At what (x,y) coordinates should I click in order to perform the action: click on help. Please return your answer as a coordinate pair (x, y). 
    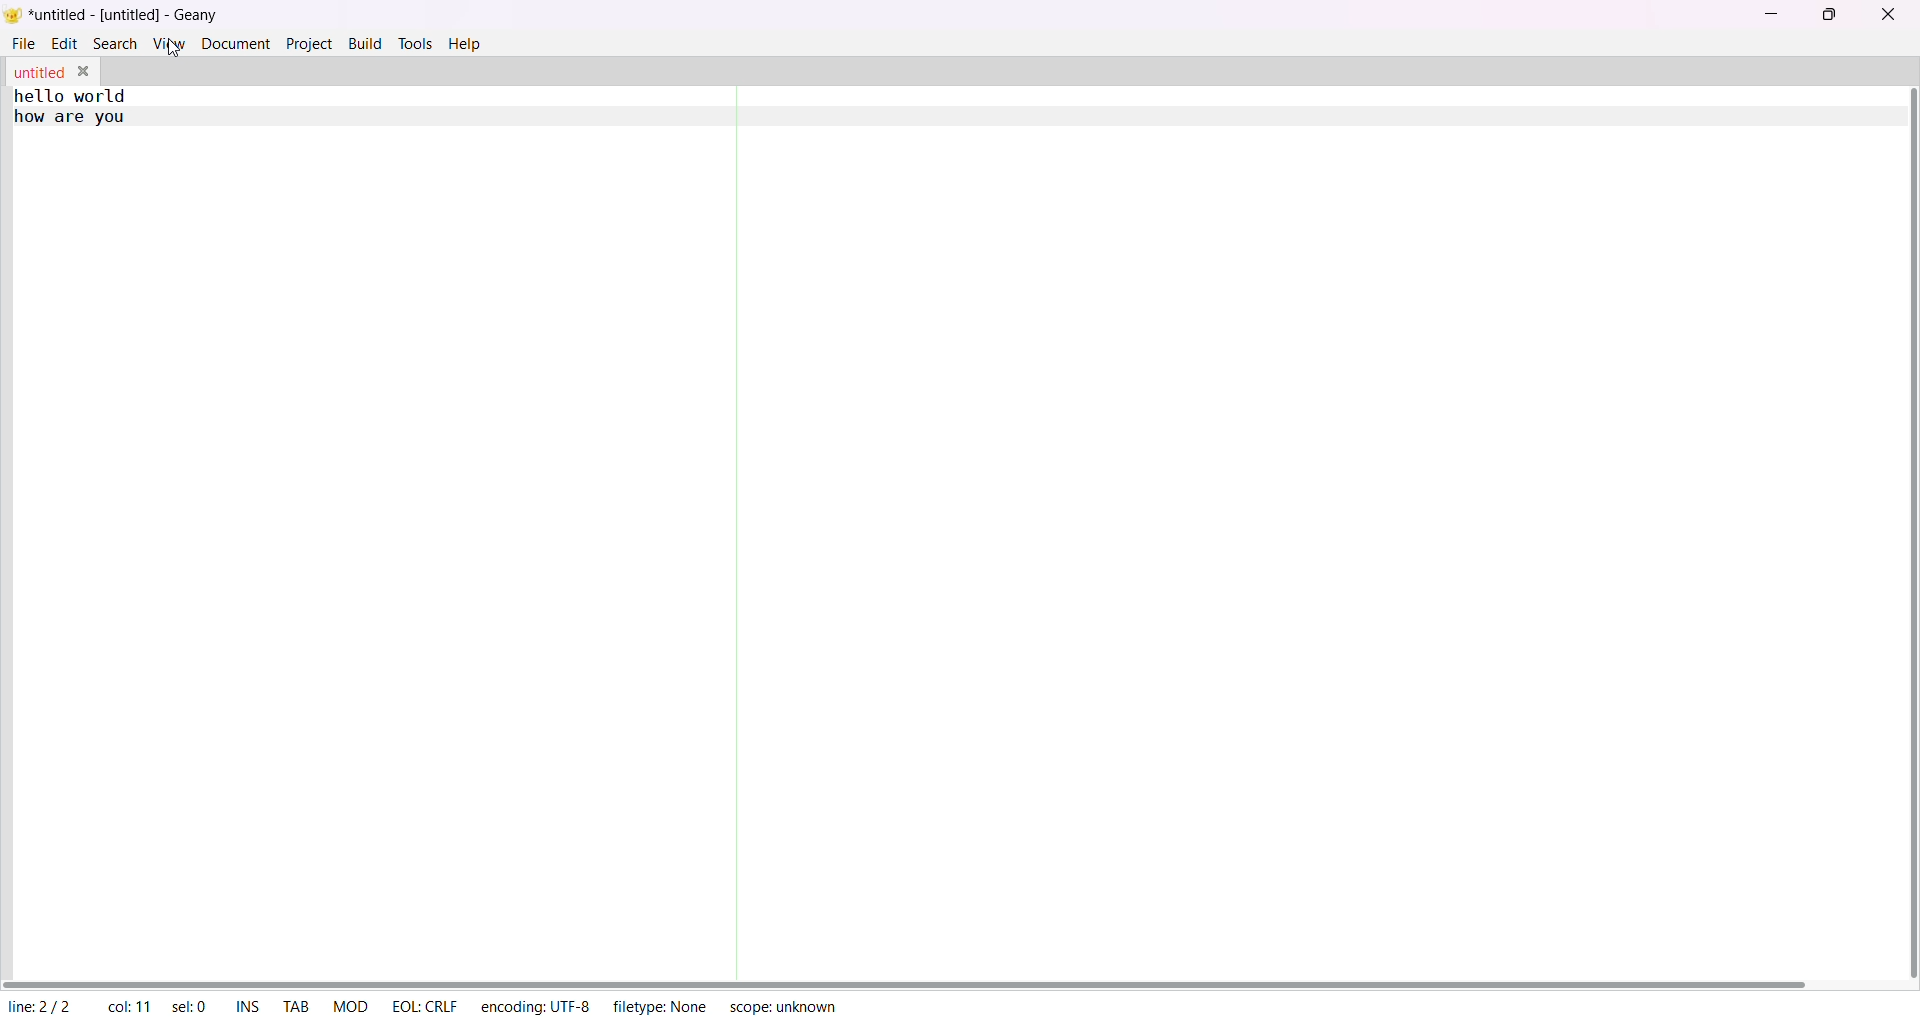
    Looking at the image, I should click on (465, 45).